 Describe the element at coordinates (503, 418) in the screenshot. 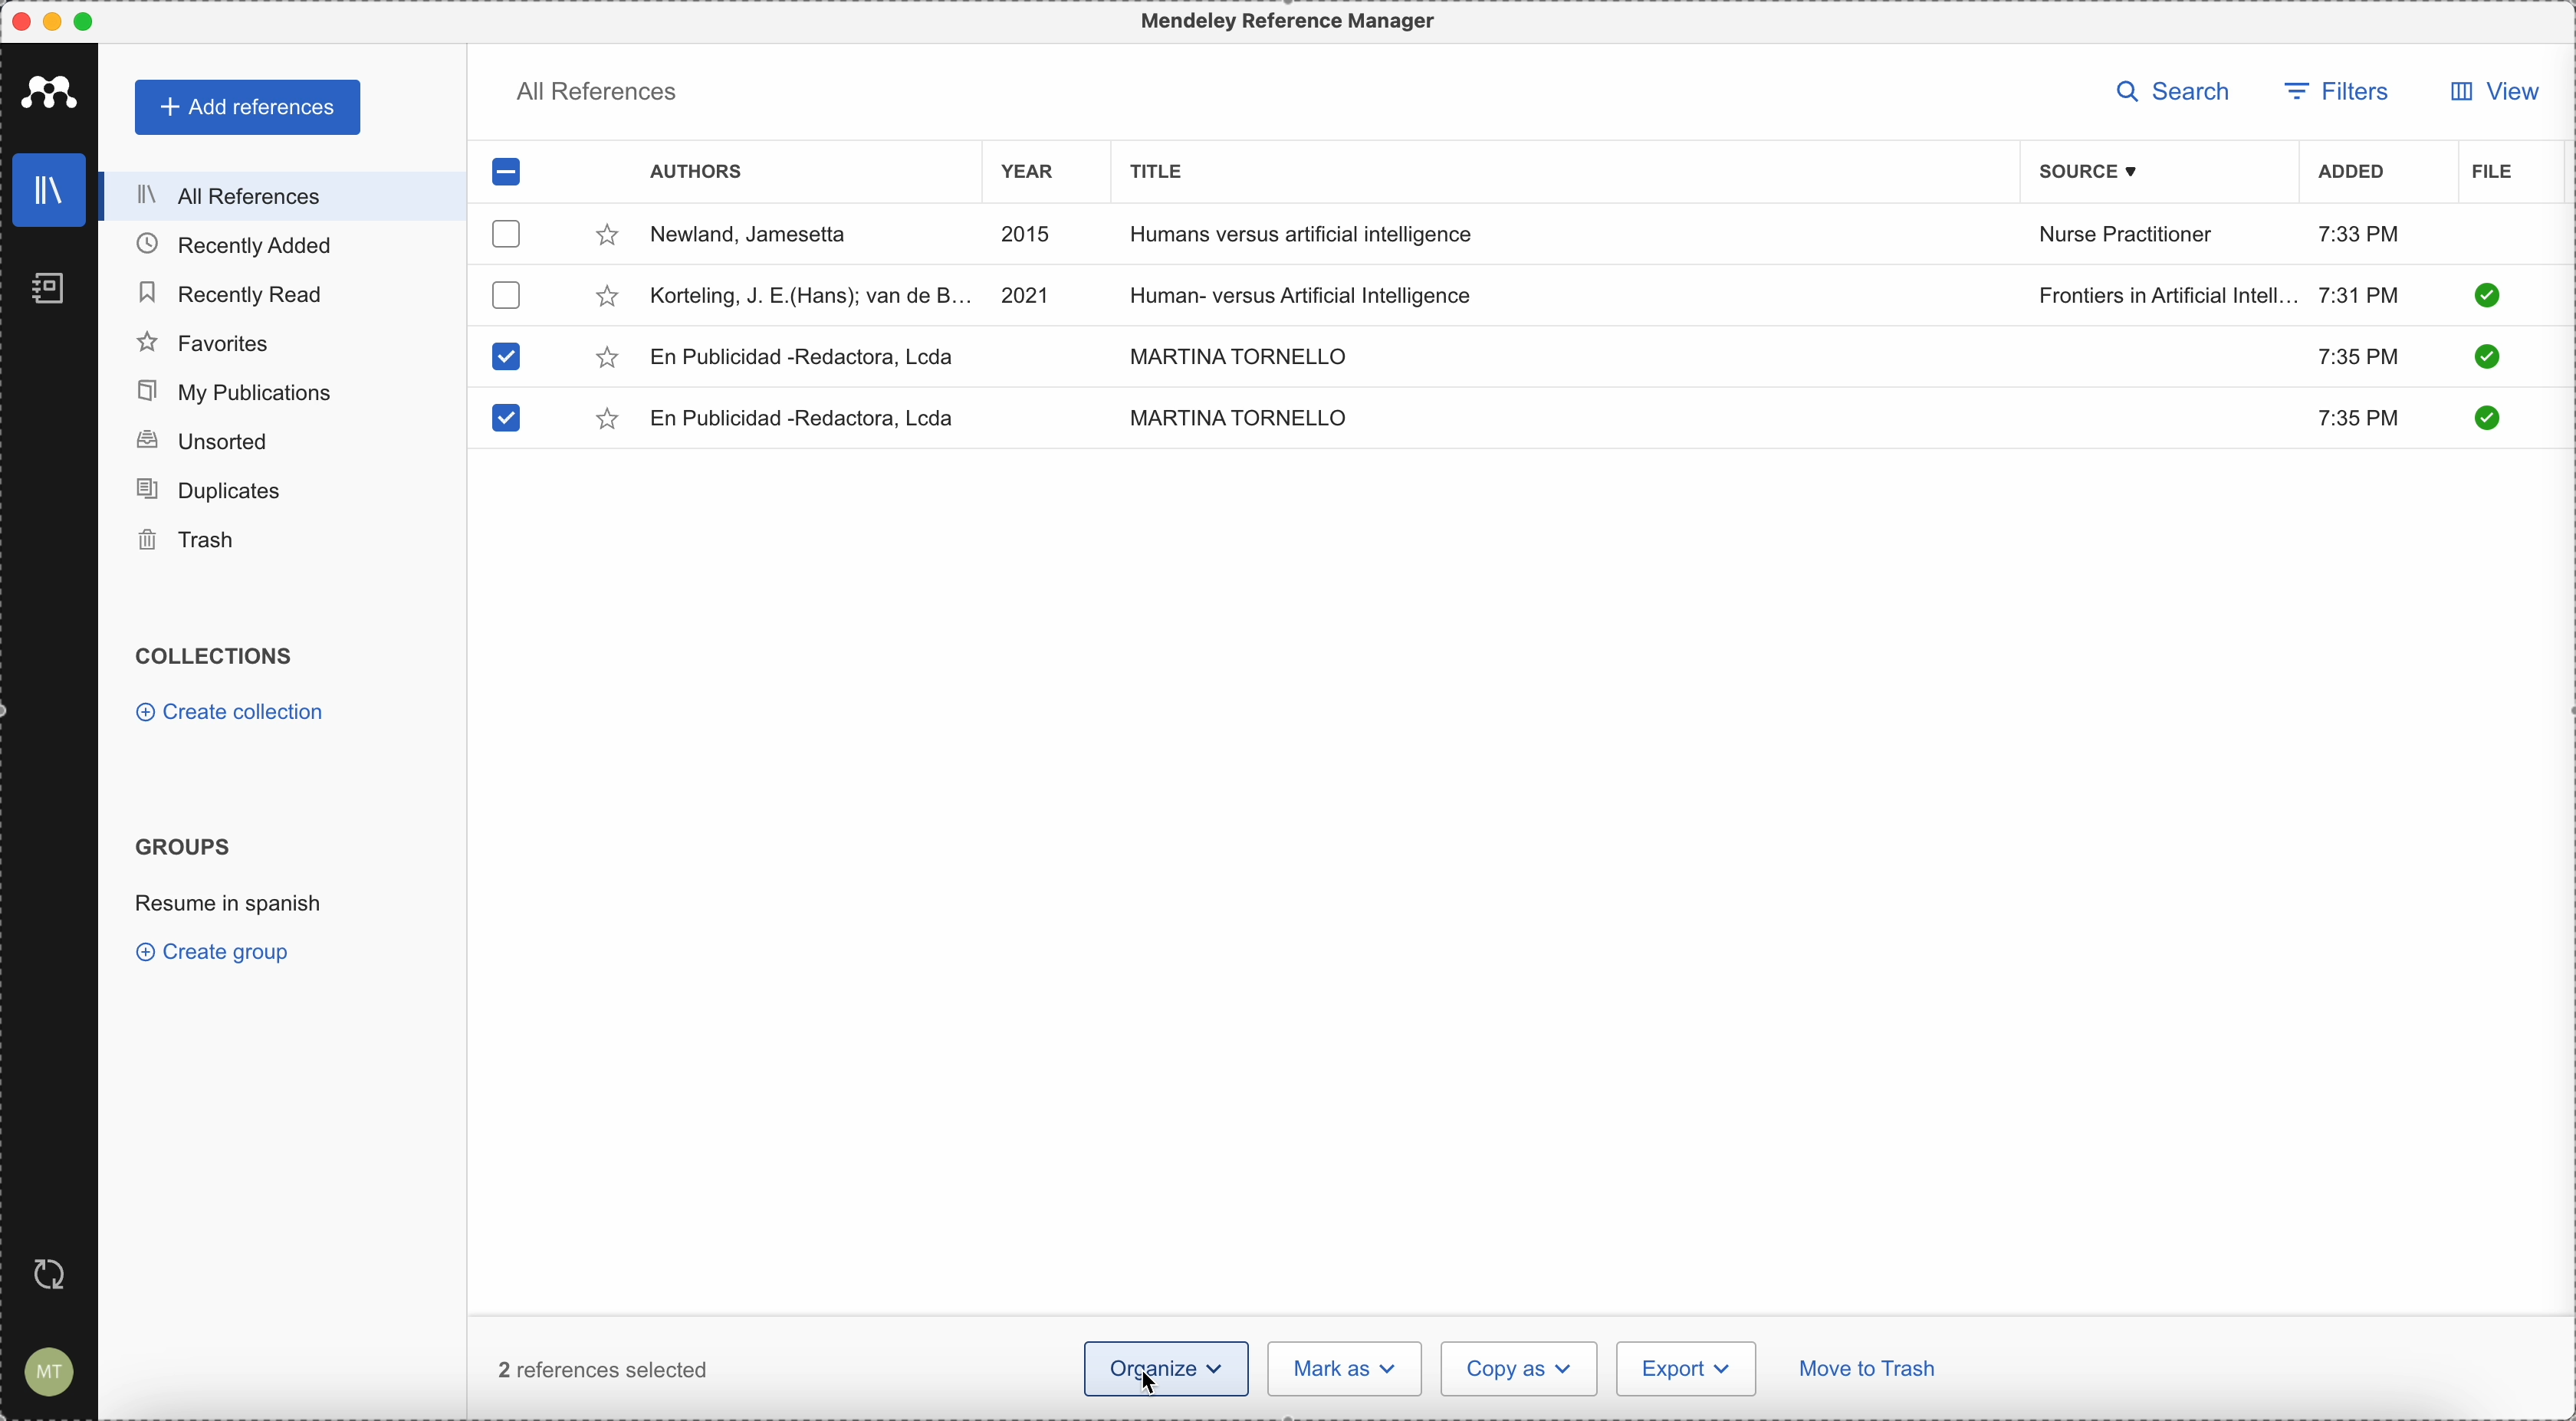

I see `checkbox selected` at that location.